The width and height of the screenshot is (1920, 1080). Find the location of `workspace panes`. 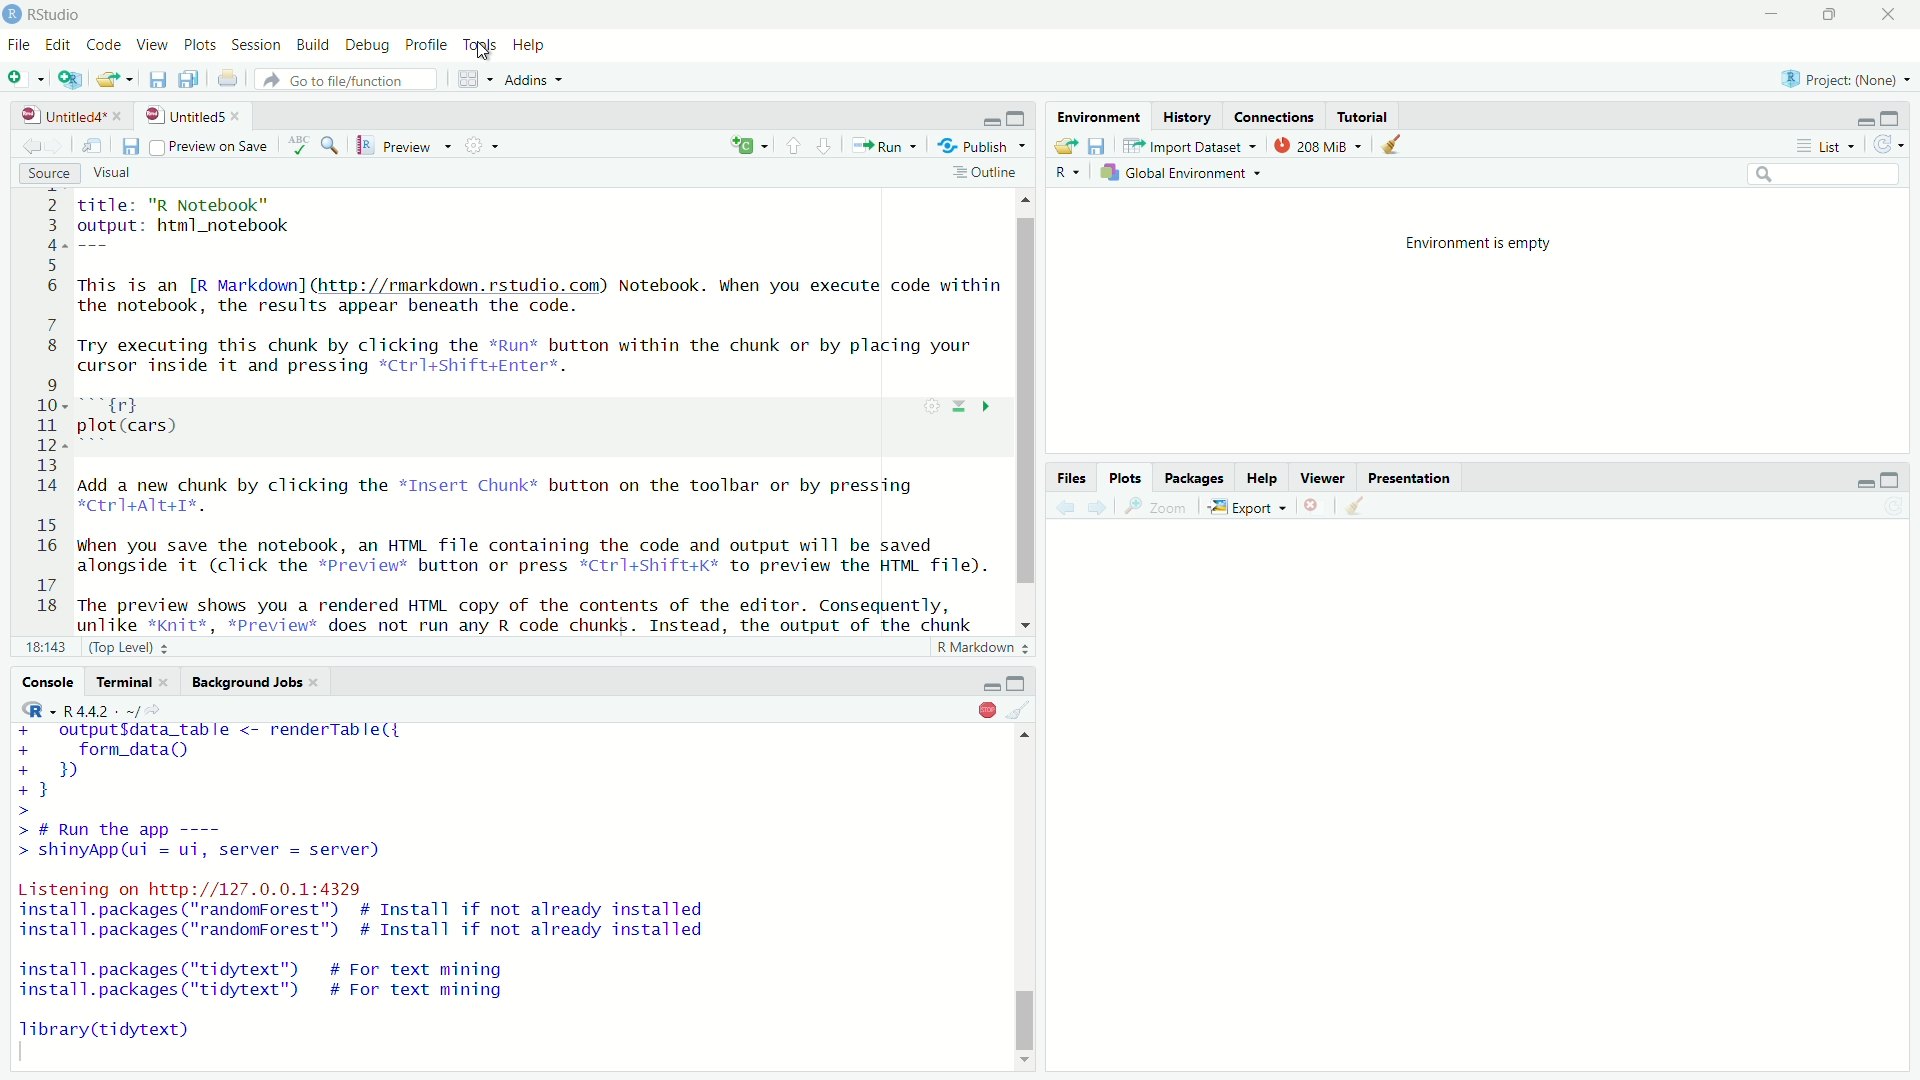

workspace panes is located at coordinates (477, 79).